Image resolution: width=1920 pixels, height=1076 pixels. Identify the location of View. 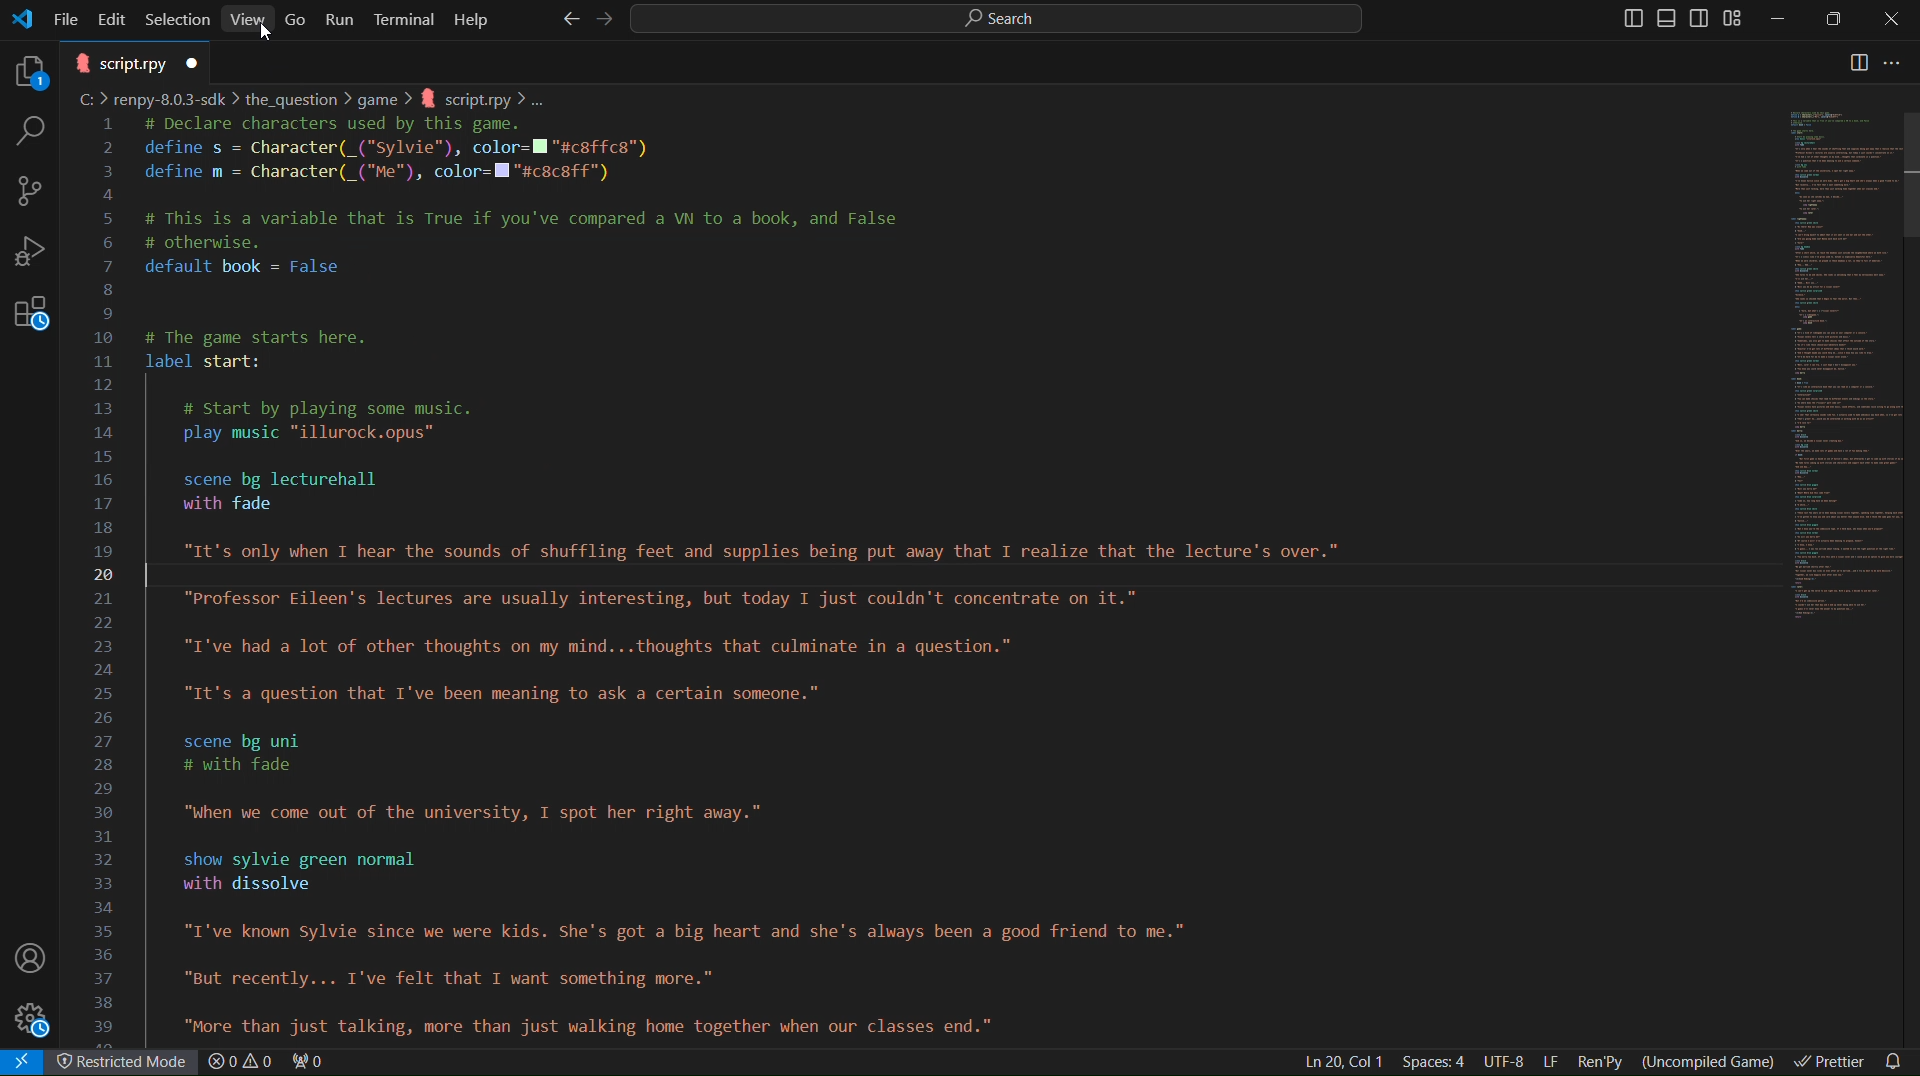
(249, 18).